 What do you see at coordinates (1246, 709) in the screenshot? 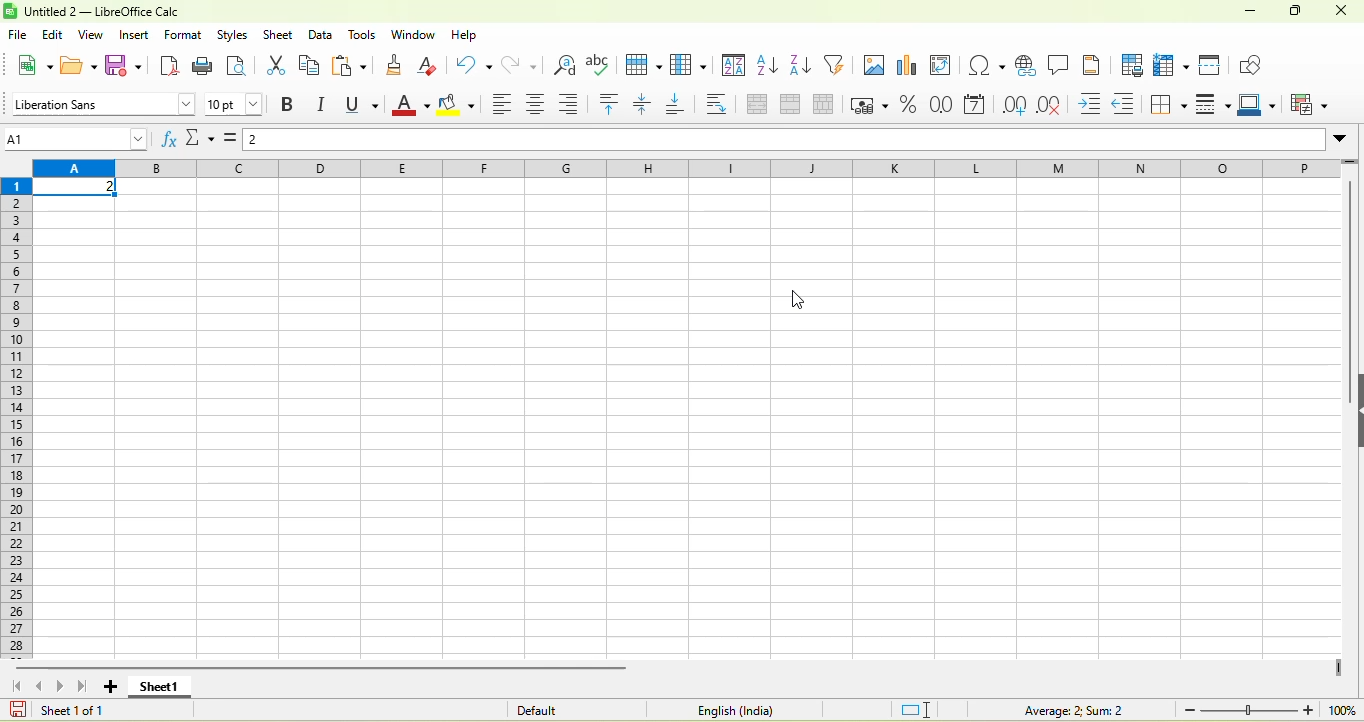
I see `zoom` at bounding box center [1246, 709].